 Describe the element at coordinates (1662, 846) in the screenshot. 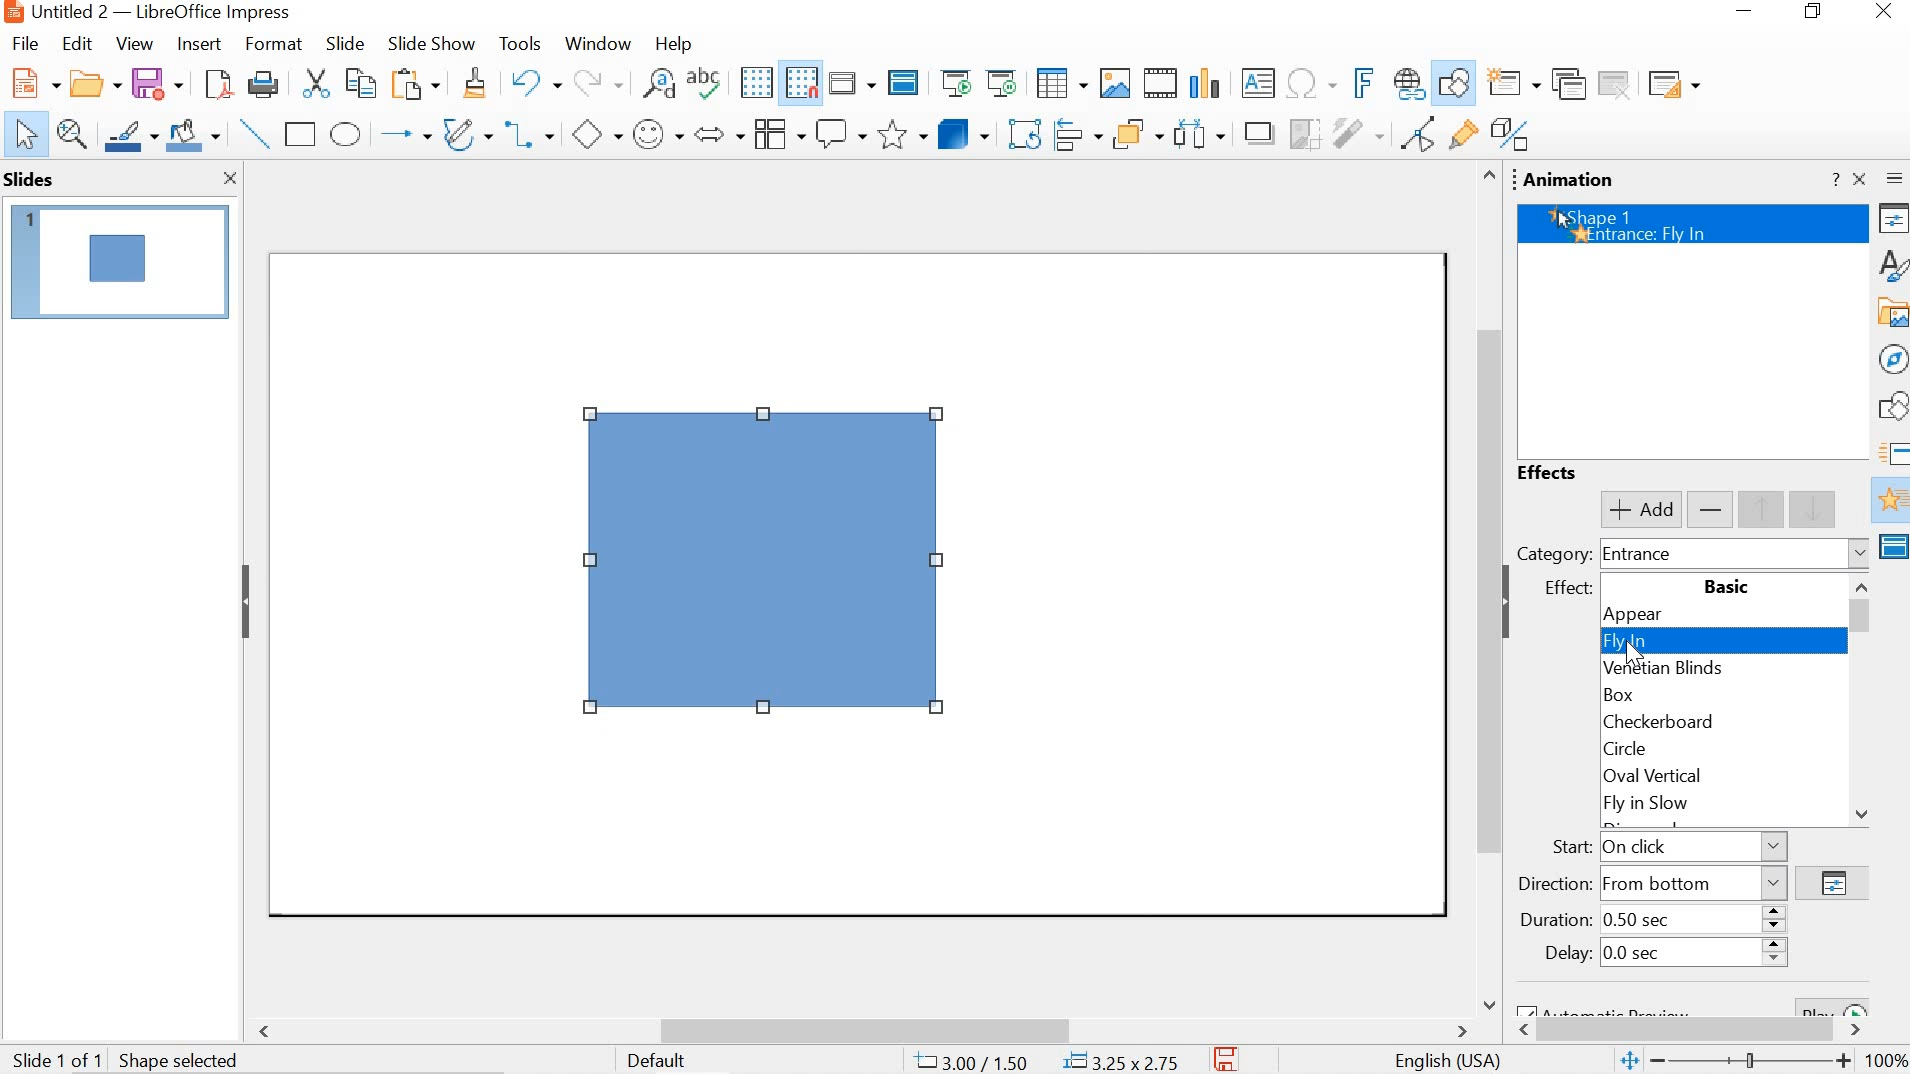

I see `start` at that location.